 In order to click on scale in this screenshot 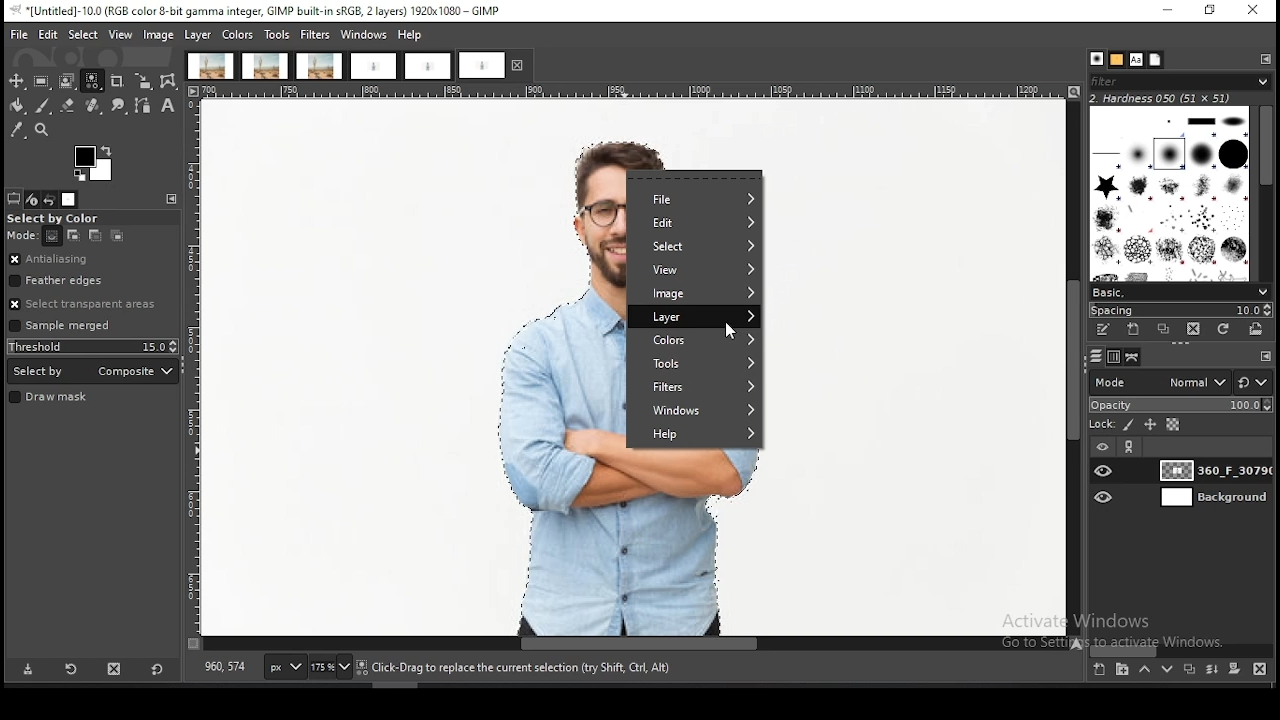, I will do `click(194, 368)`.